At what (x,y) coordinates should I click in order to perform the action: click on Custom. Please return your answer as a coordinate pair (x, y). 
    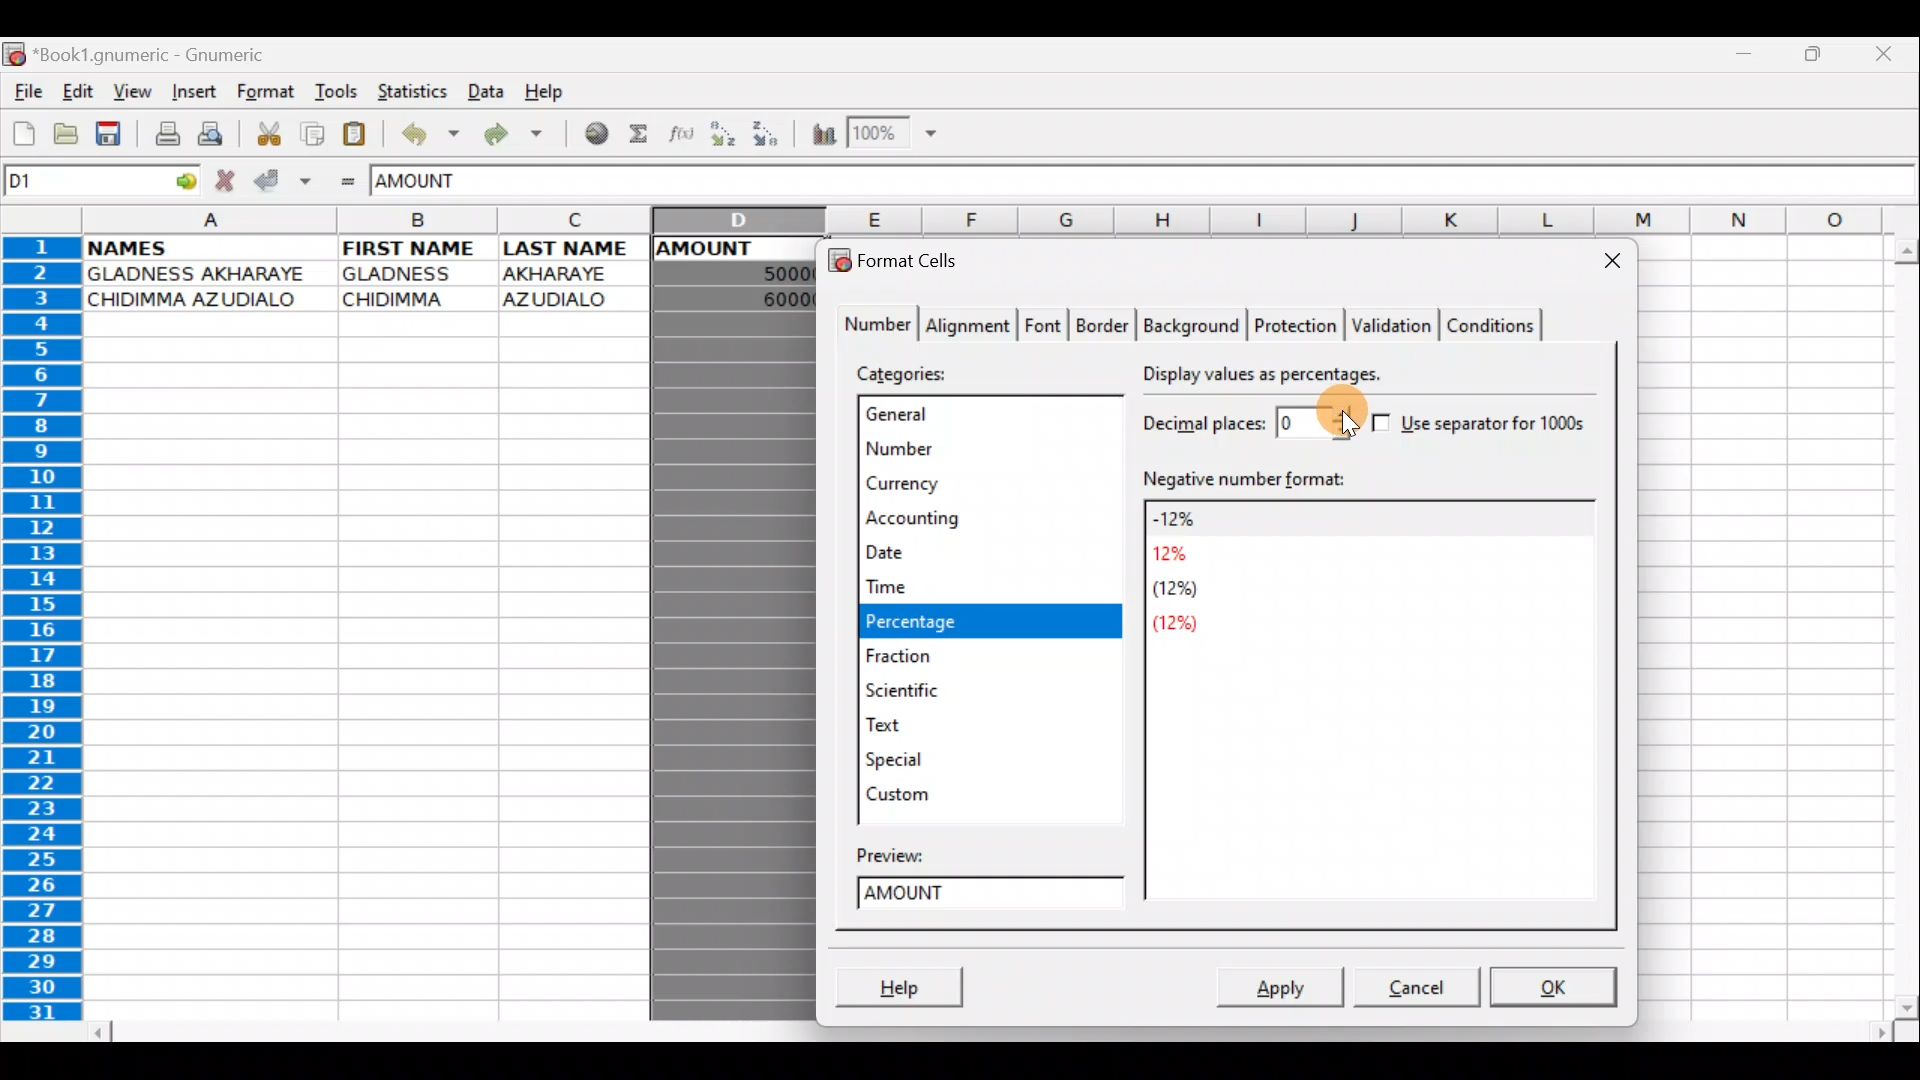
    Looking at the image, I should click on (905, 790).